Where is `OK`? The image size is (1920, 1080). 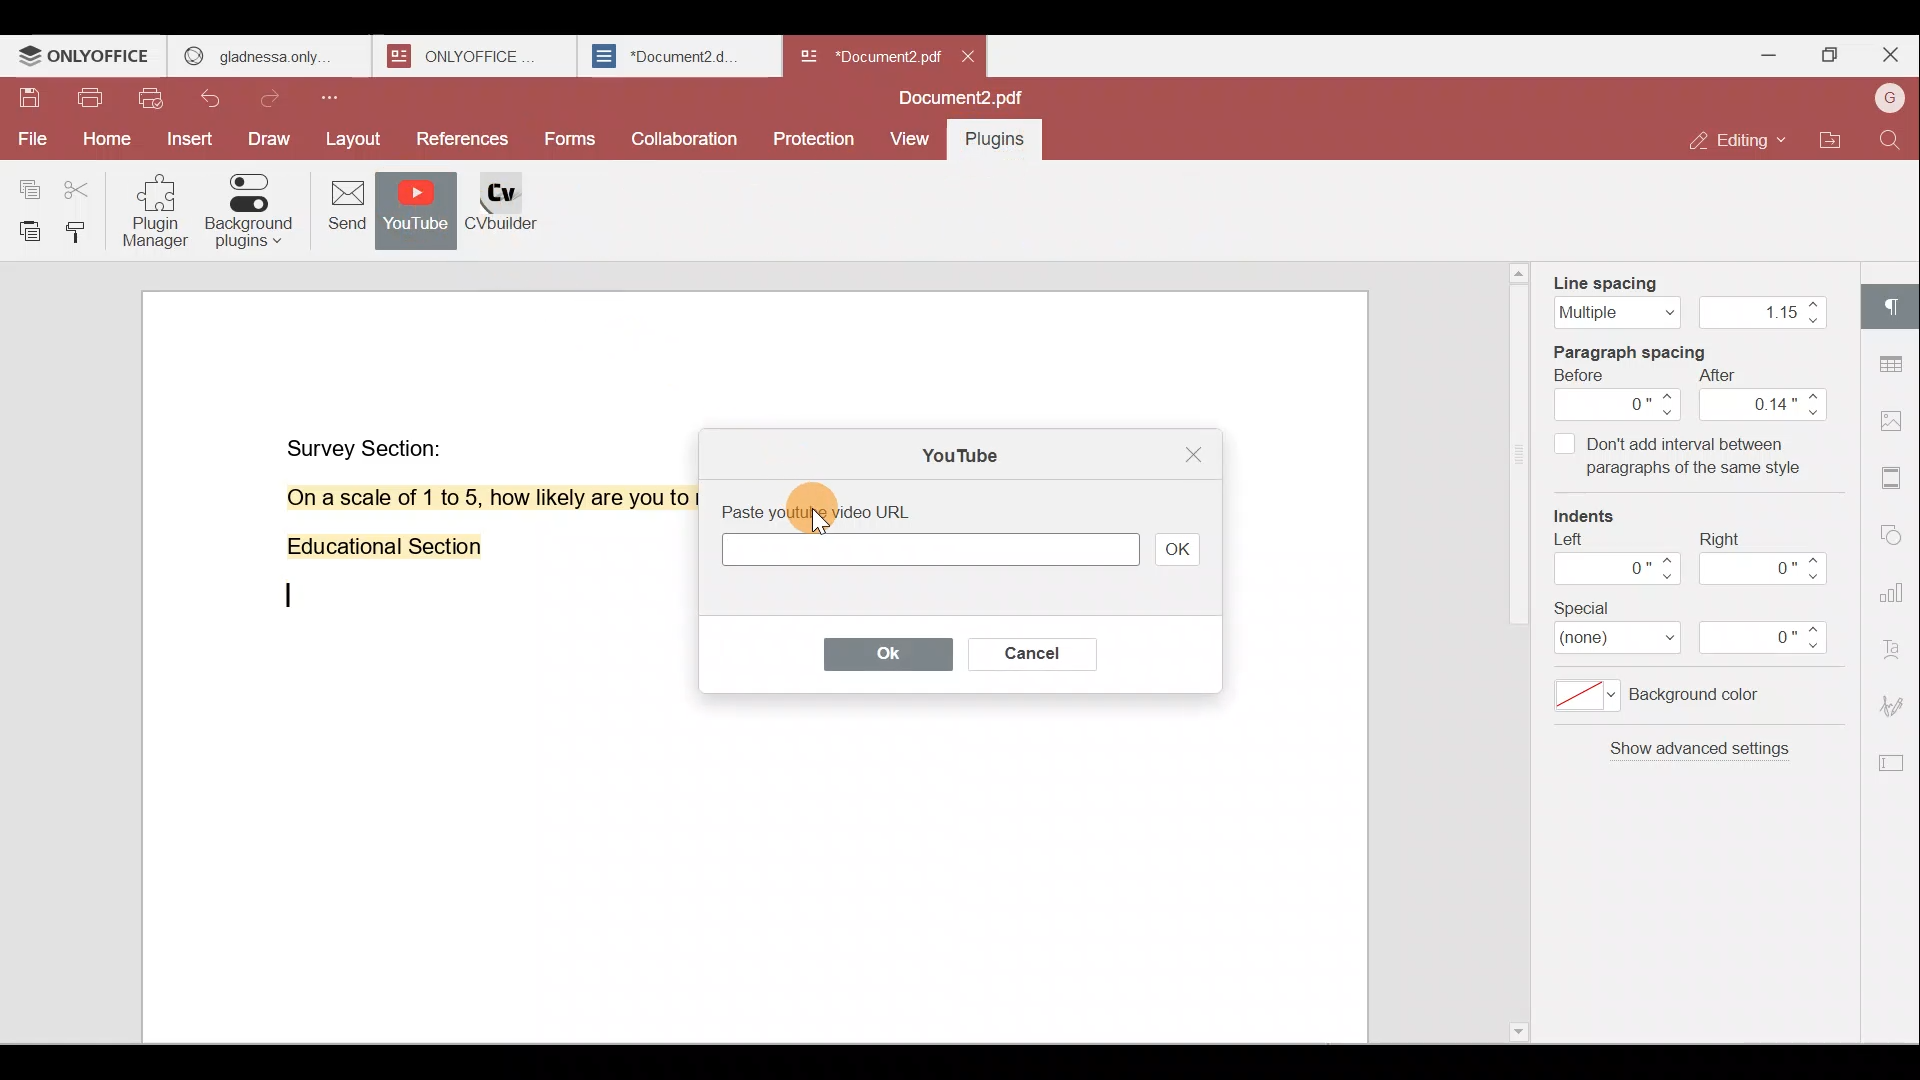
OK is located at coordinates (1177, 548).